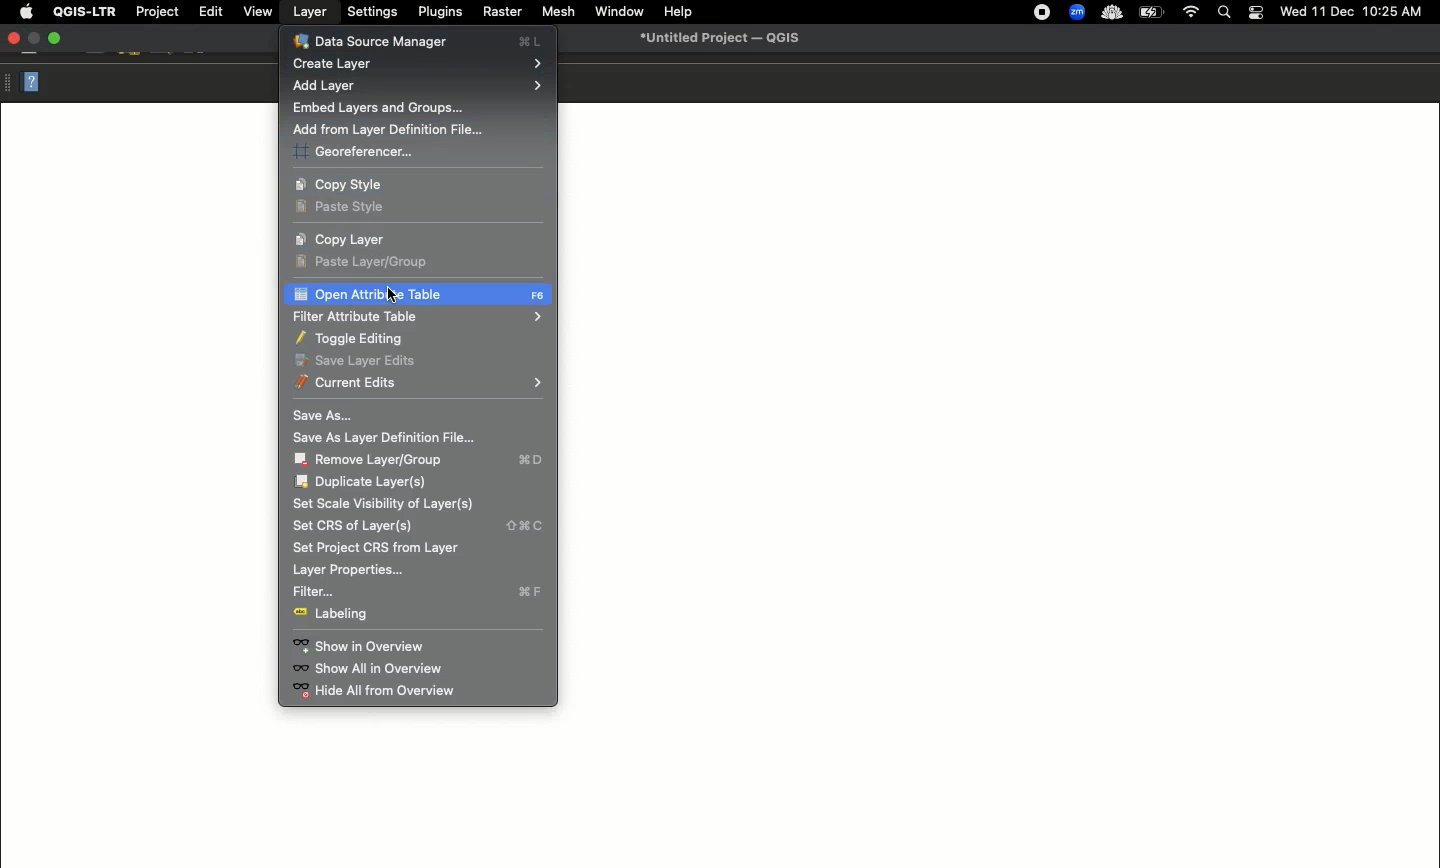 The height and width of the screenshot is (868, 1440). What do you see at coordinates (355, 360) in the screenshot?
I see `Save layer edits` at bounding box center [355, 360].